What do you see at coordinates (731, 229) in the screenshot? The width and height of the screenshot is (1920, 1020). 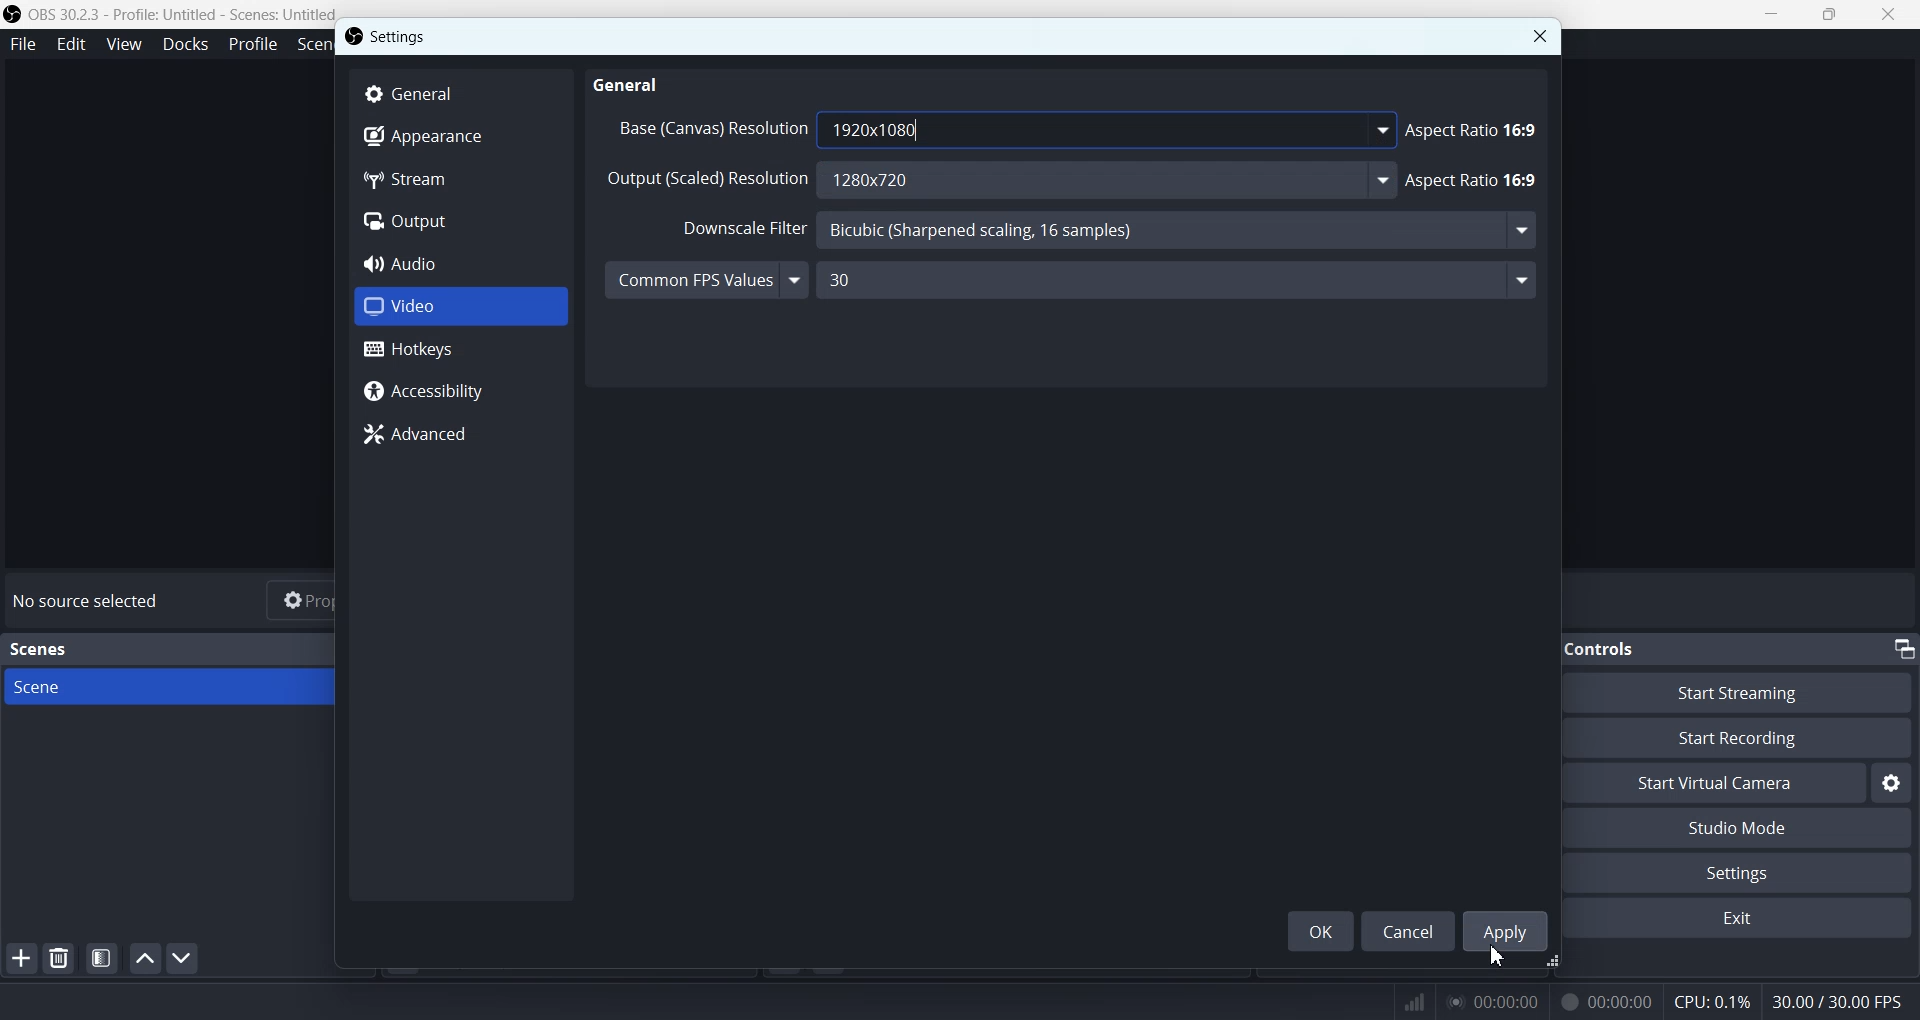 I see `Downscale filter` at bounding box center [731, 229].